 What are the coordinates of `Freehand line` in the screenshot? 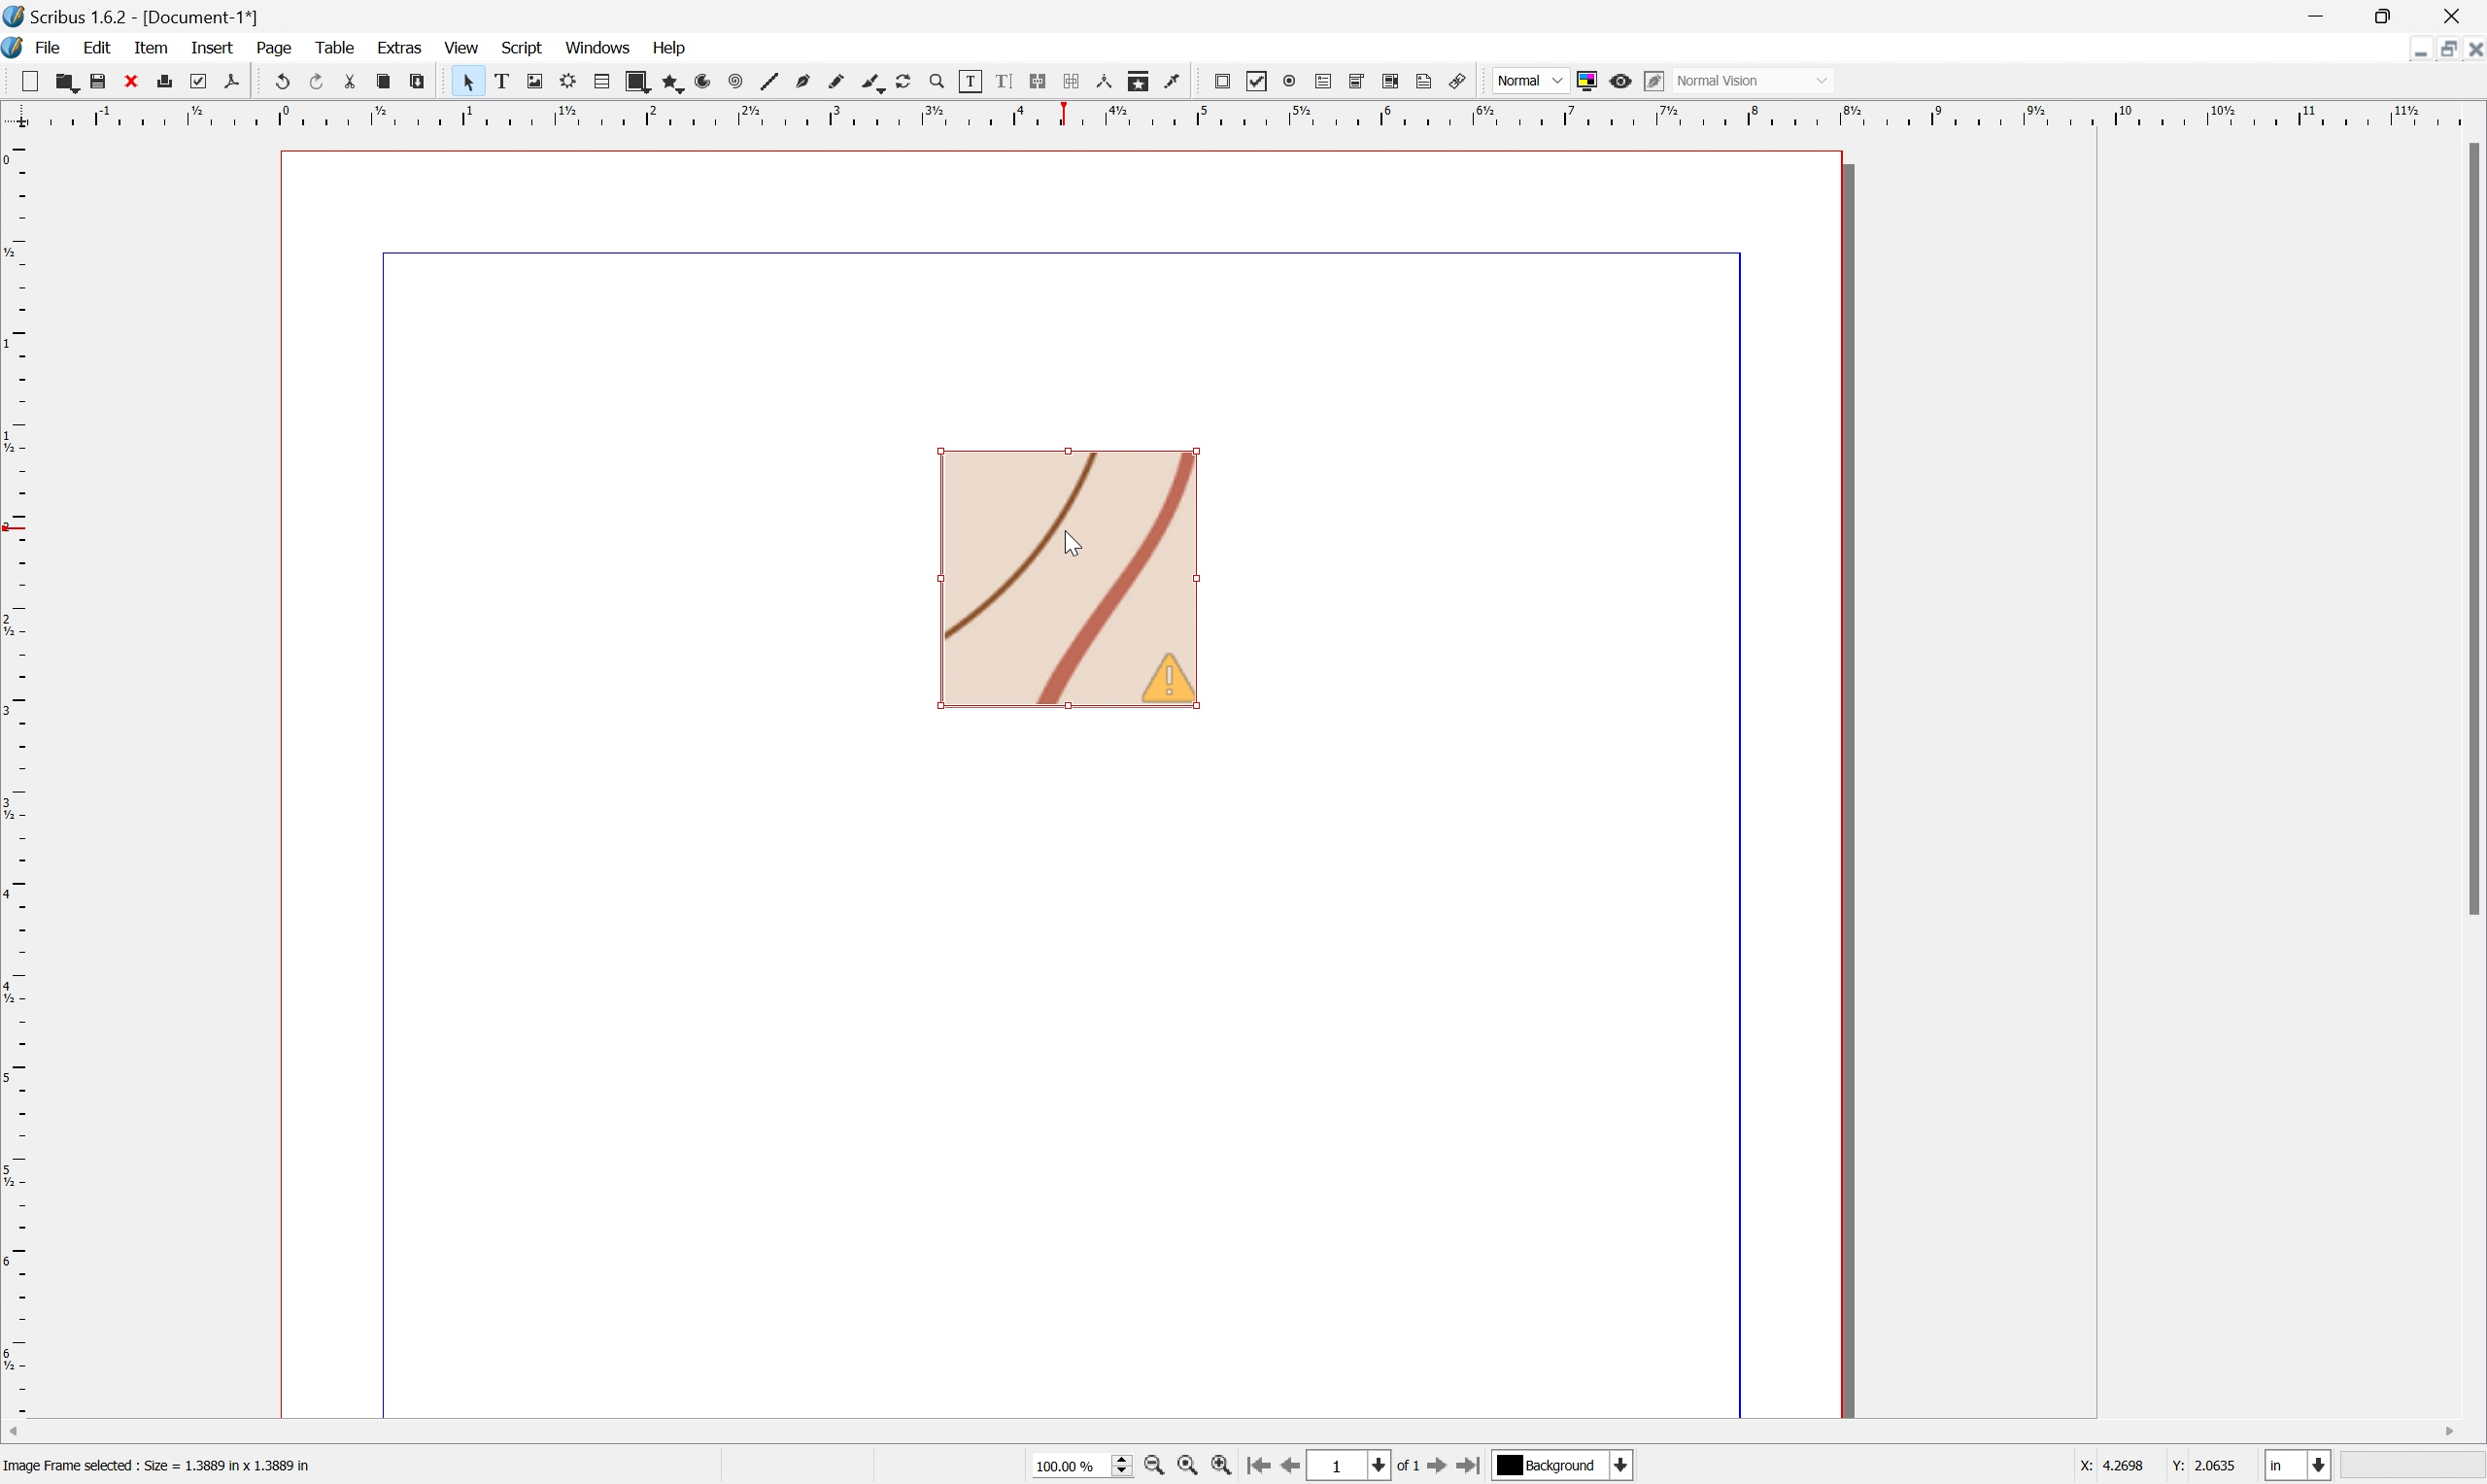 It's located at (843, 84).